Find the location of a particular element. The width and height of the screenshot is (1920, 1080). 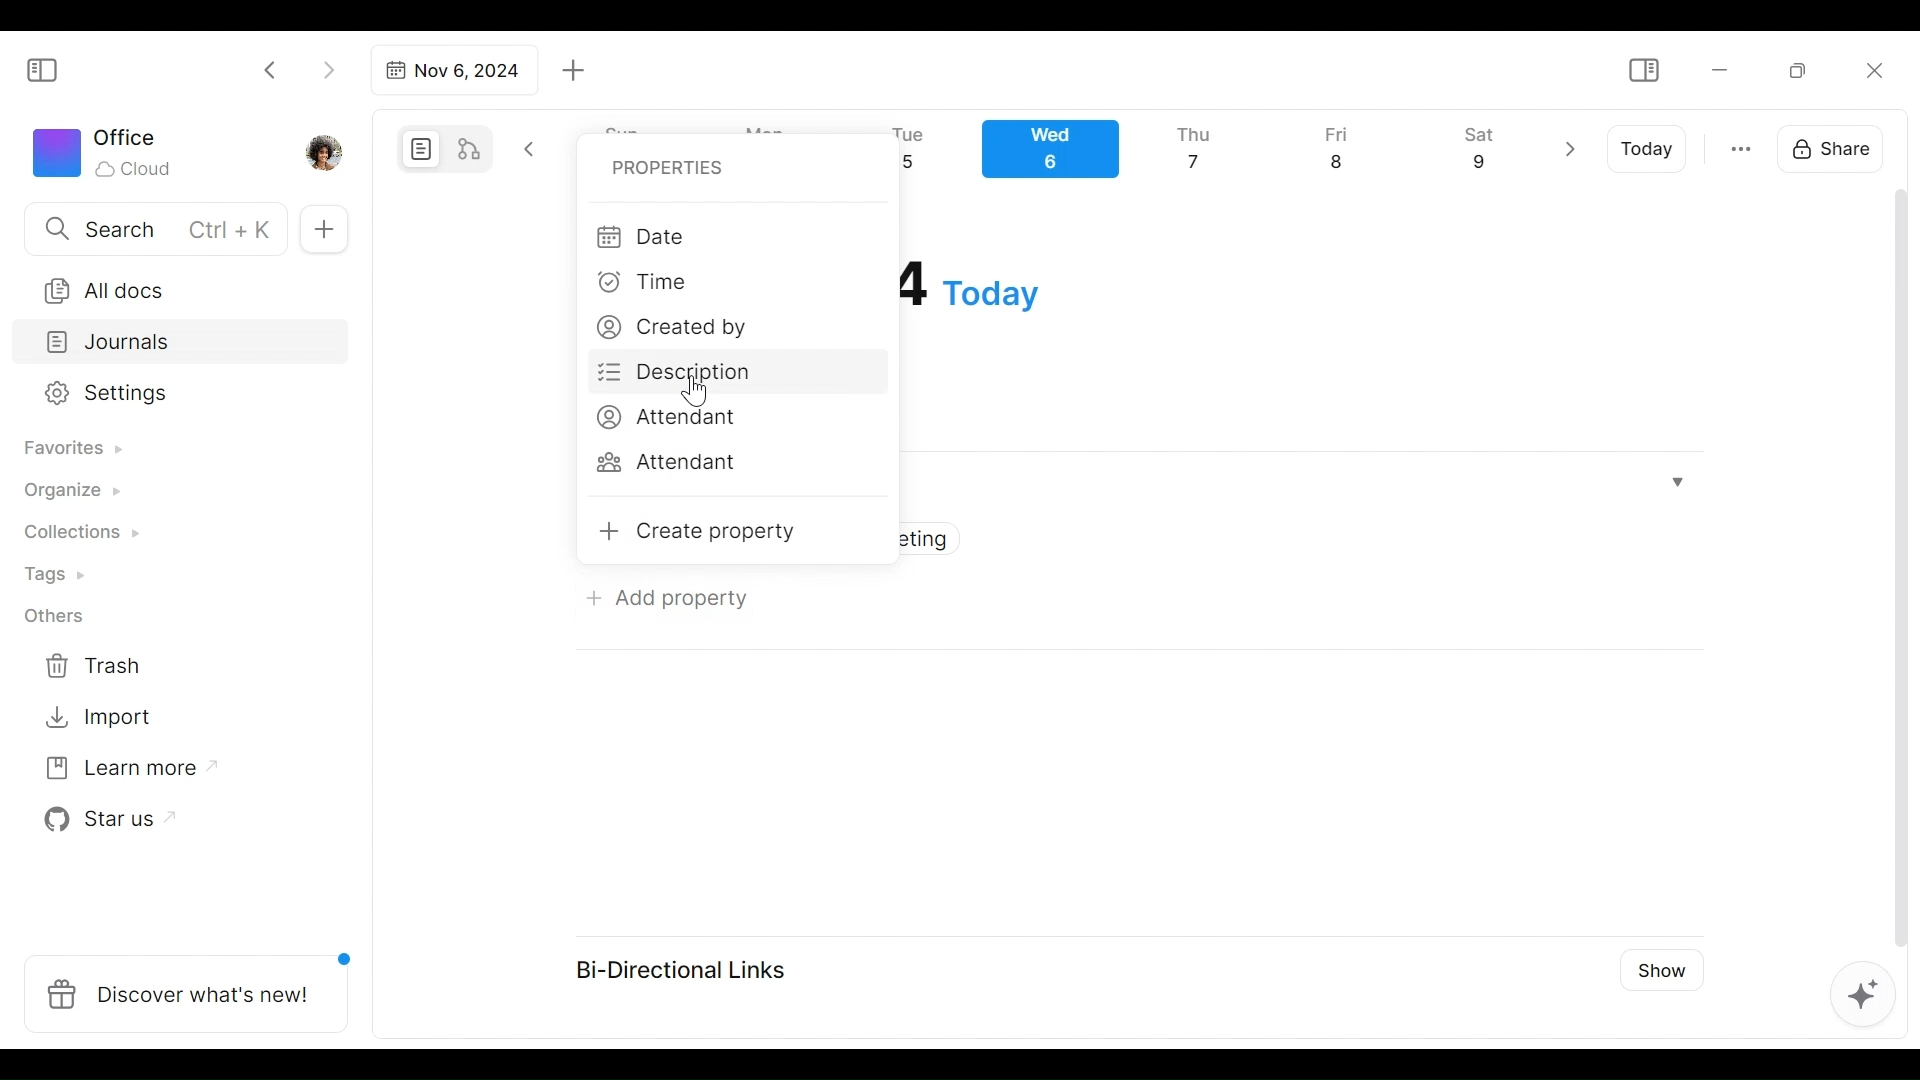

Others is located at coordinates (55, 616).